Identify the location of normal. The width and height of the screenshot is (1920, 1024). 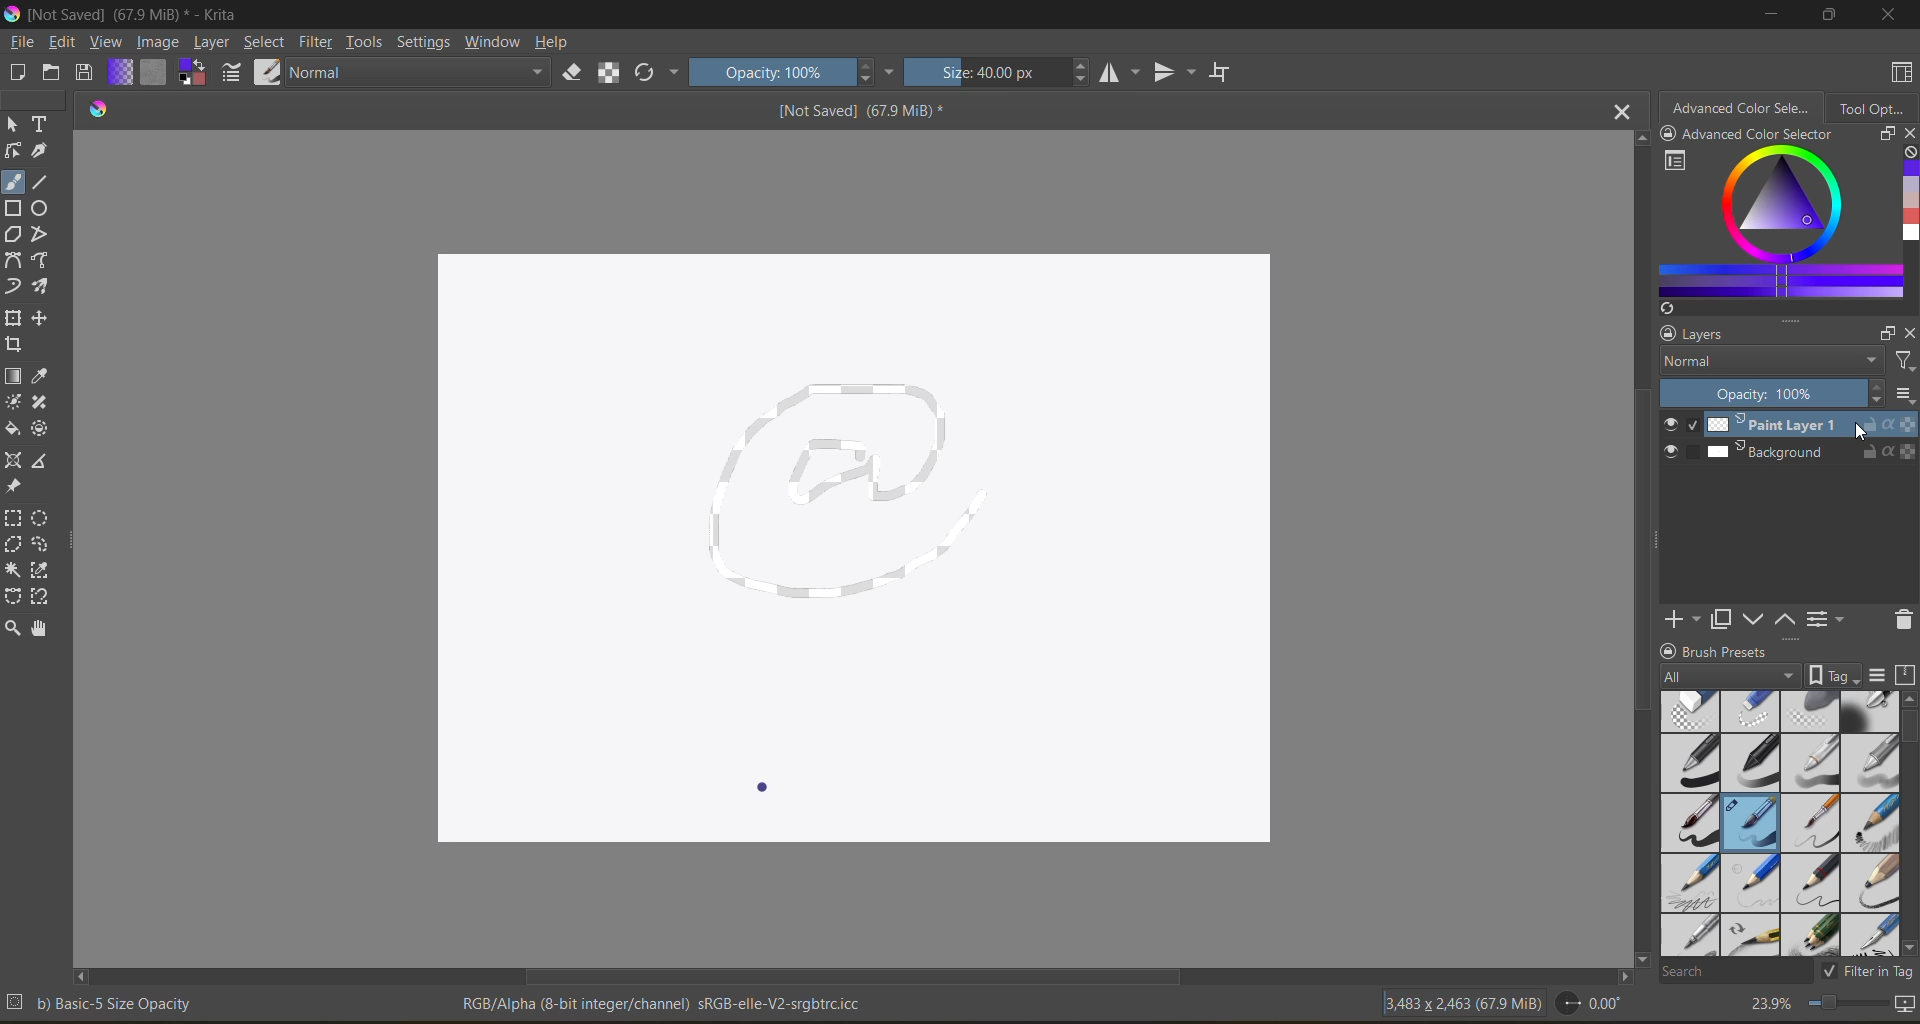
(1770, 361).